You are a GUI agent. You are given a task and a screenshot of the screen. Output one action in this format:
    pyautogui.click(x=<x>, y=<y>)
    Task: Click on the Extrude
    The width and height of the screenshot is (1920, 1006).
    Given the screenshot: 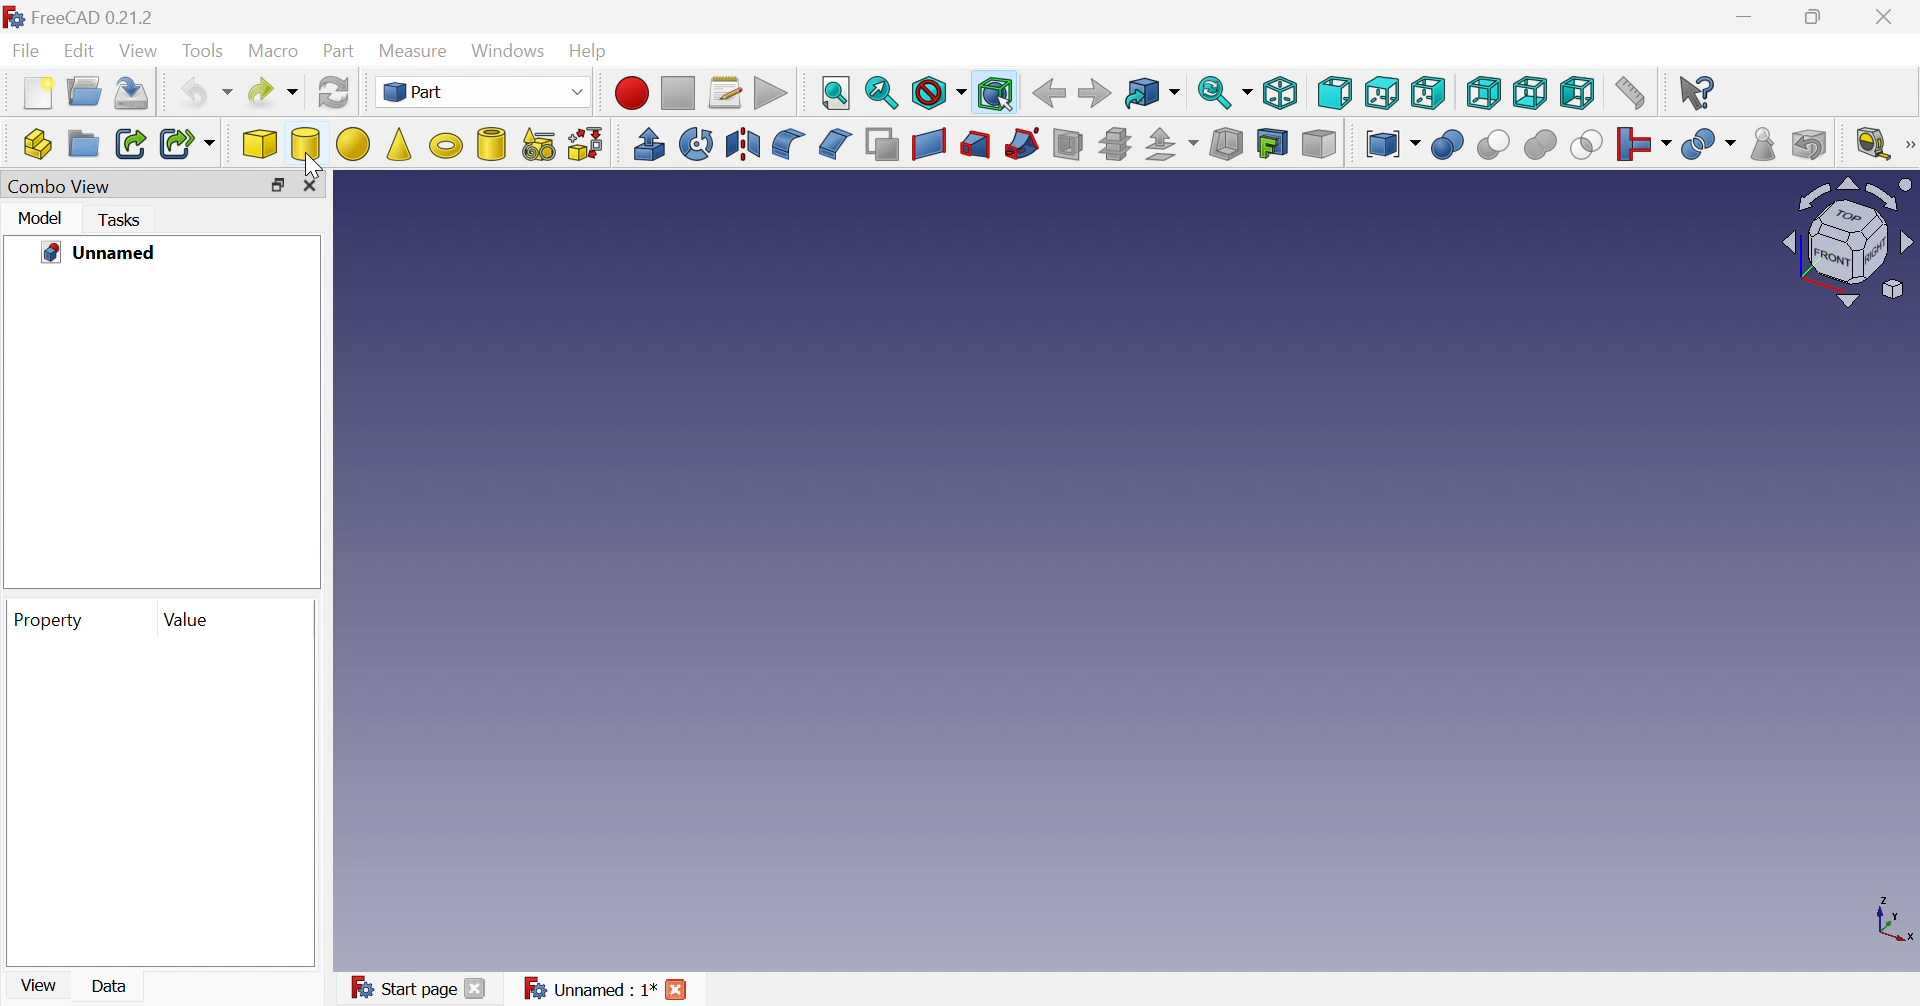 What is the action you would take?
    pyautogui.click(x=648, y=144)
    